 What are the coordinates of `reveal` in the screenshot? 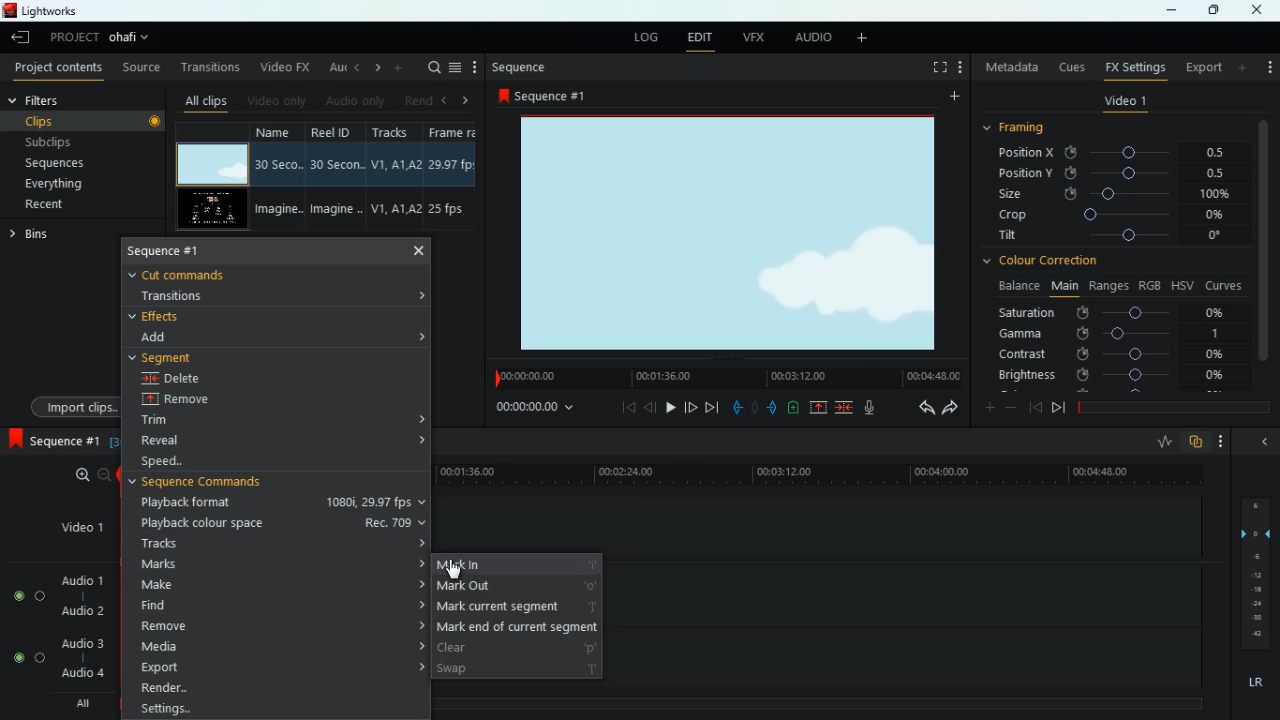 It's located at (177, 442).